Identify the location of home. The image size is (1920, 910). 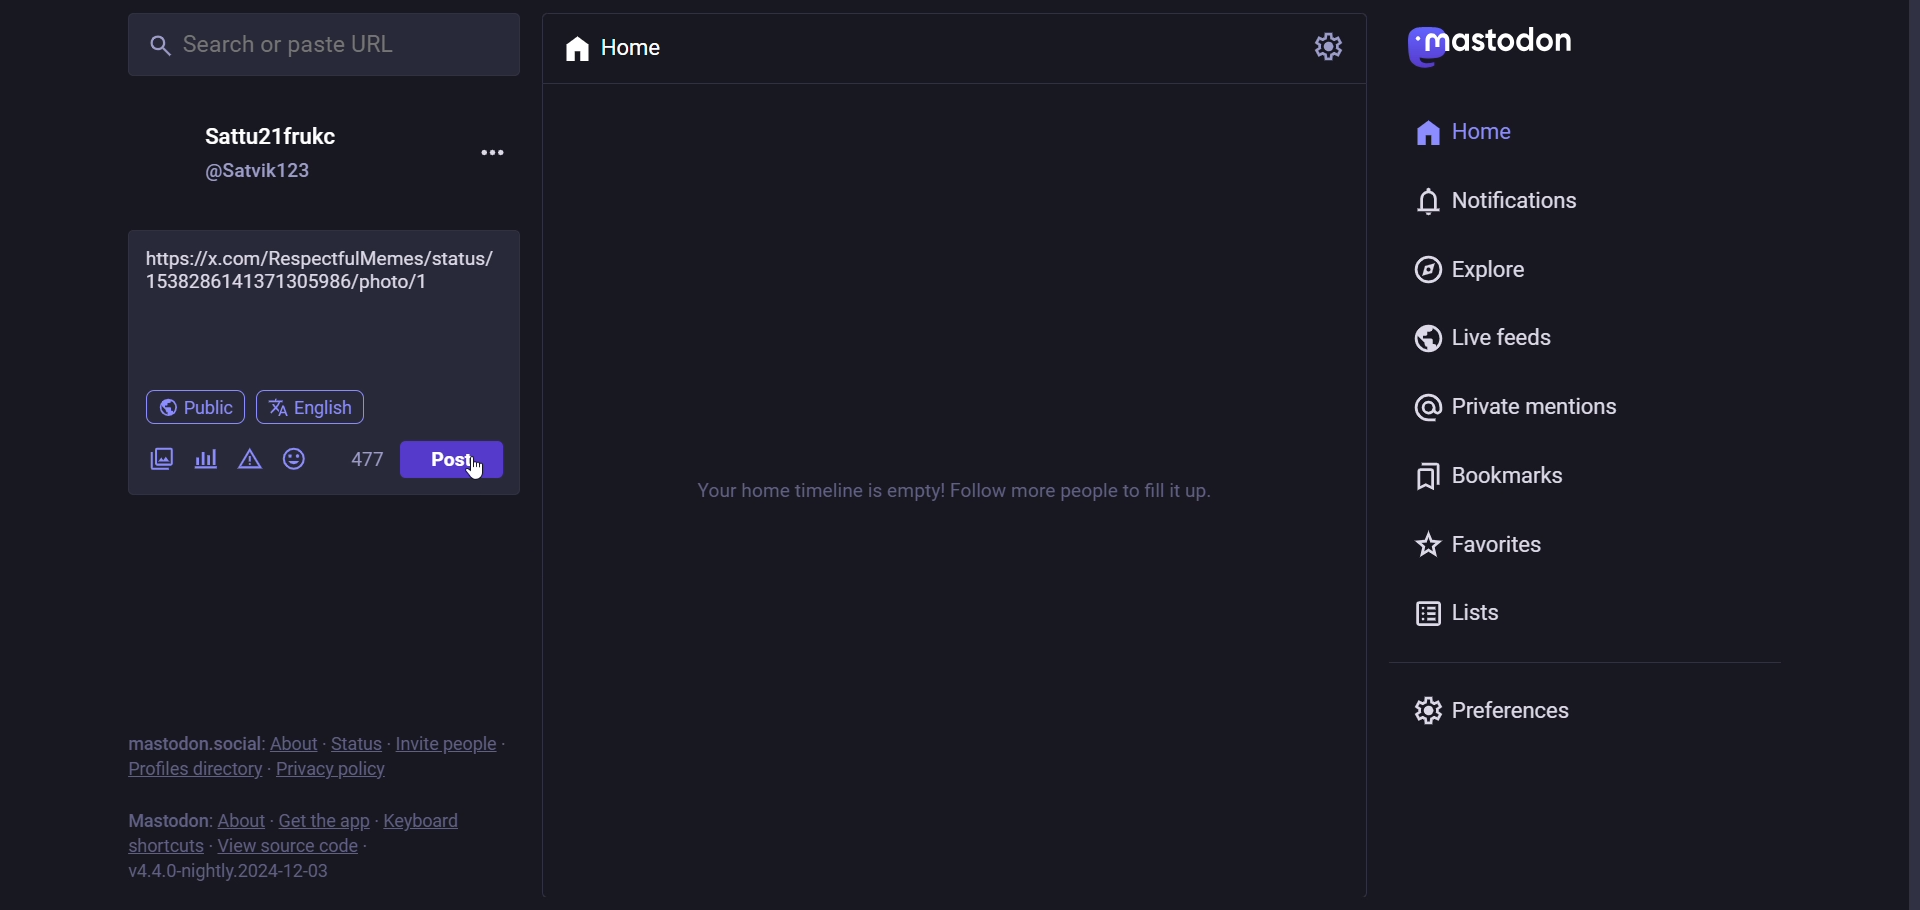
(1466, 132).